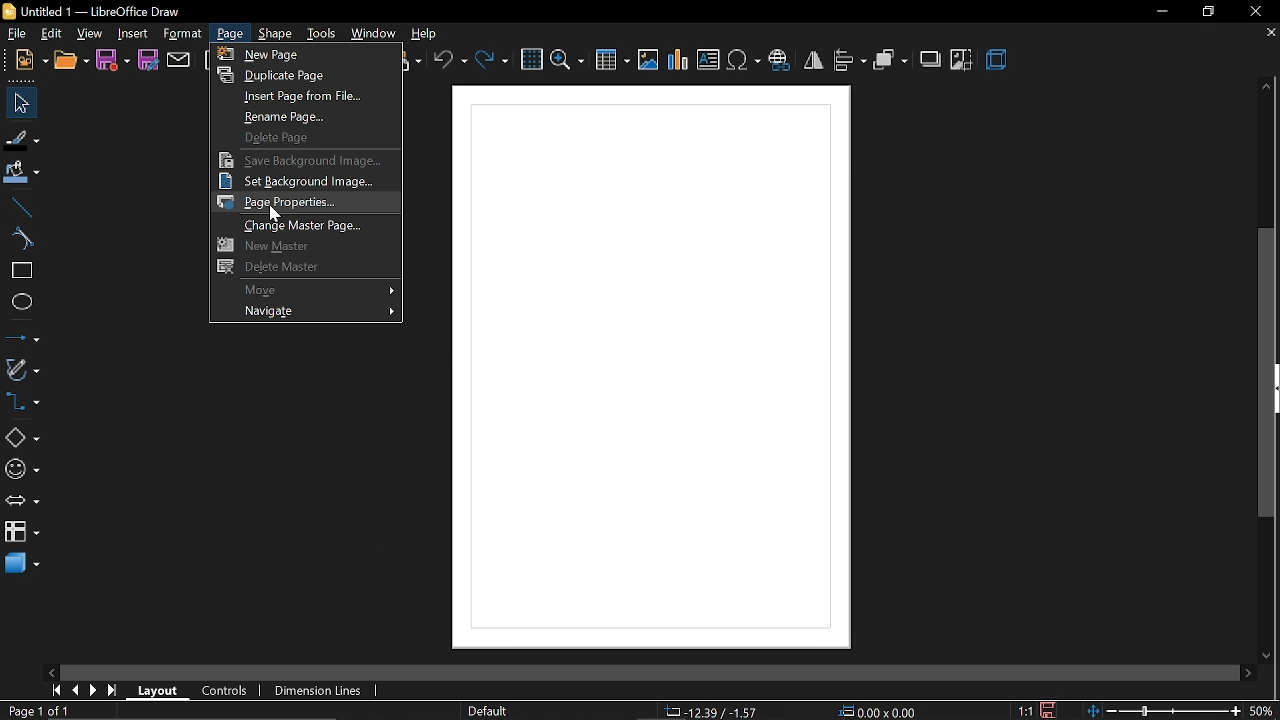 This screenshot has height=720, width=1280. What do you see at coordinates (31, 61) in the screenshot?
I see `file` at bounding box center [31, 61].